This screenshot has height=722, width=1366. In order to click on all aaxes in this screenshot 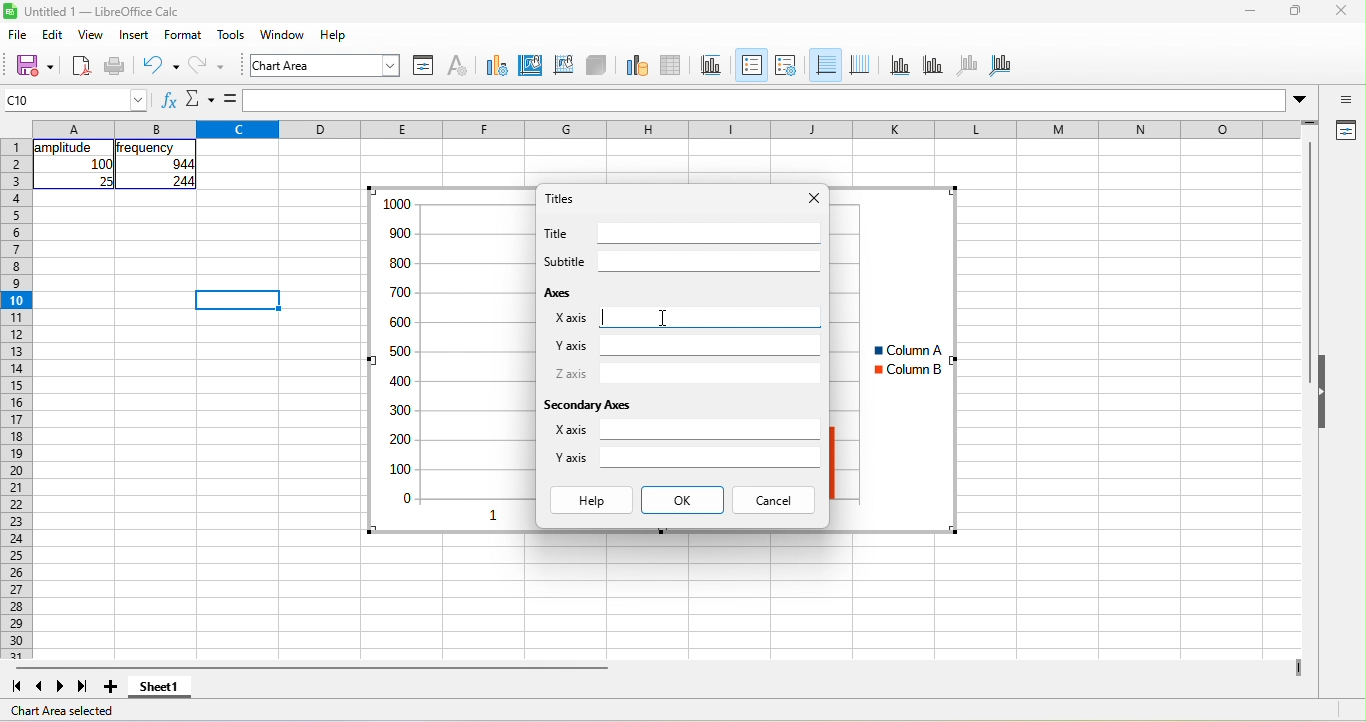, I will do `click(1000, 66)`.